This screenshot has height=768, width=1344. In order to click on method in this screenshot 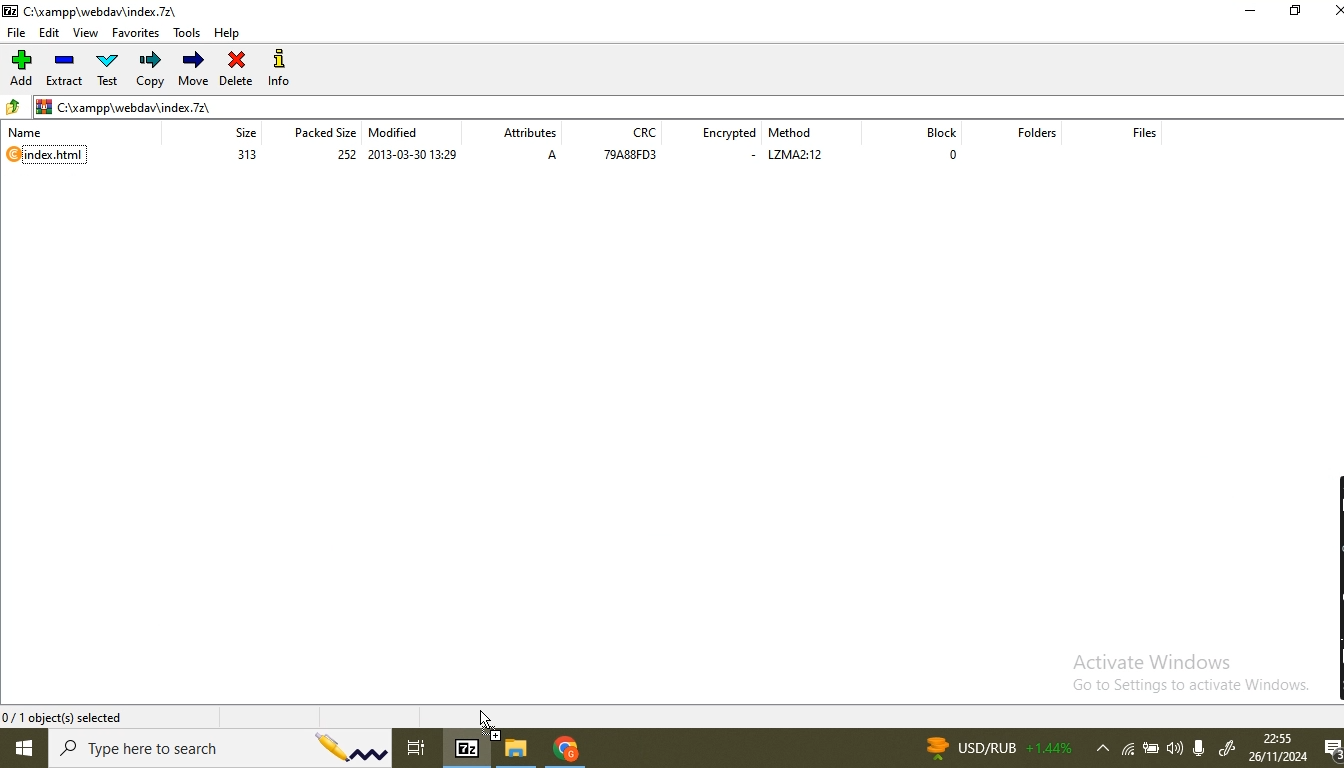, I will do `click(801, 130)`.